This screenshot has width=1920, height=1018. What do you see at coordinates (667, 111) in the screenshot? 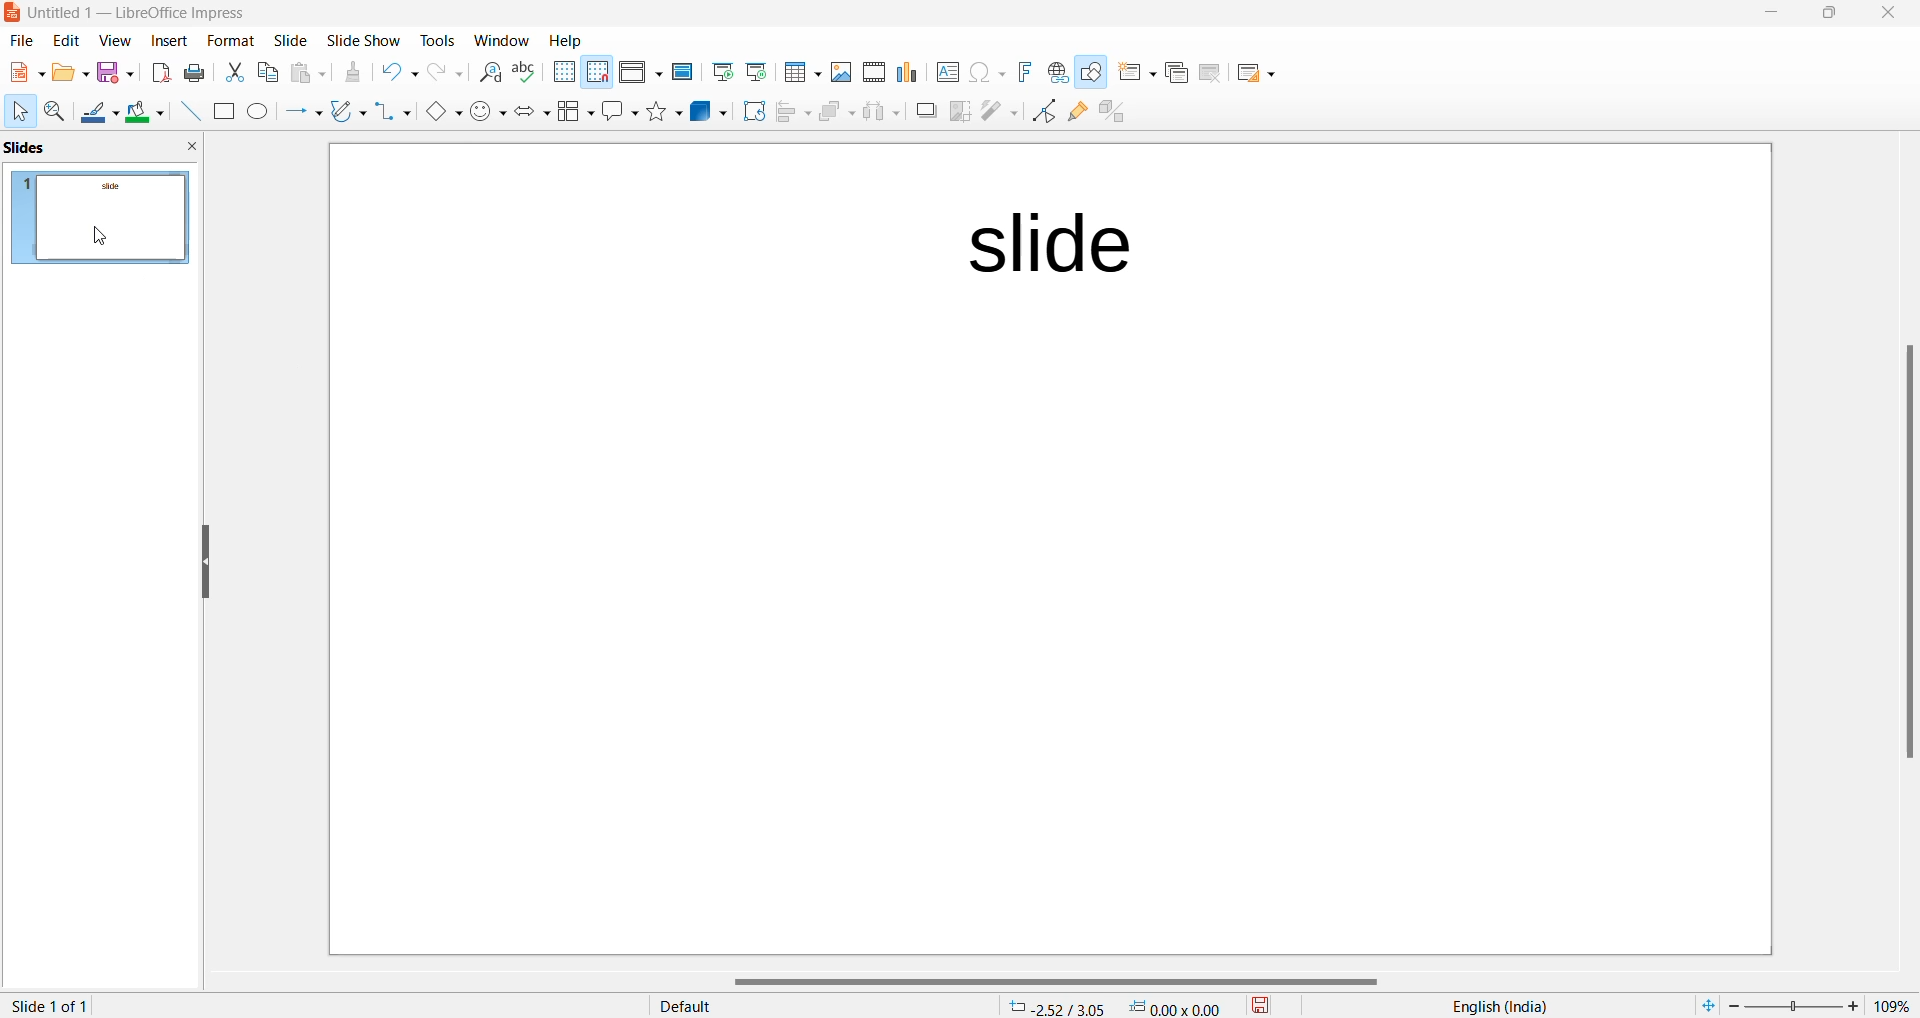
I see `shapes` at bounding box center [667, 111].